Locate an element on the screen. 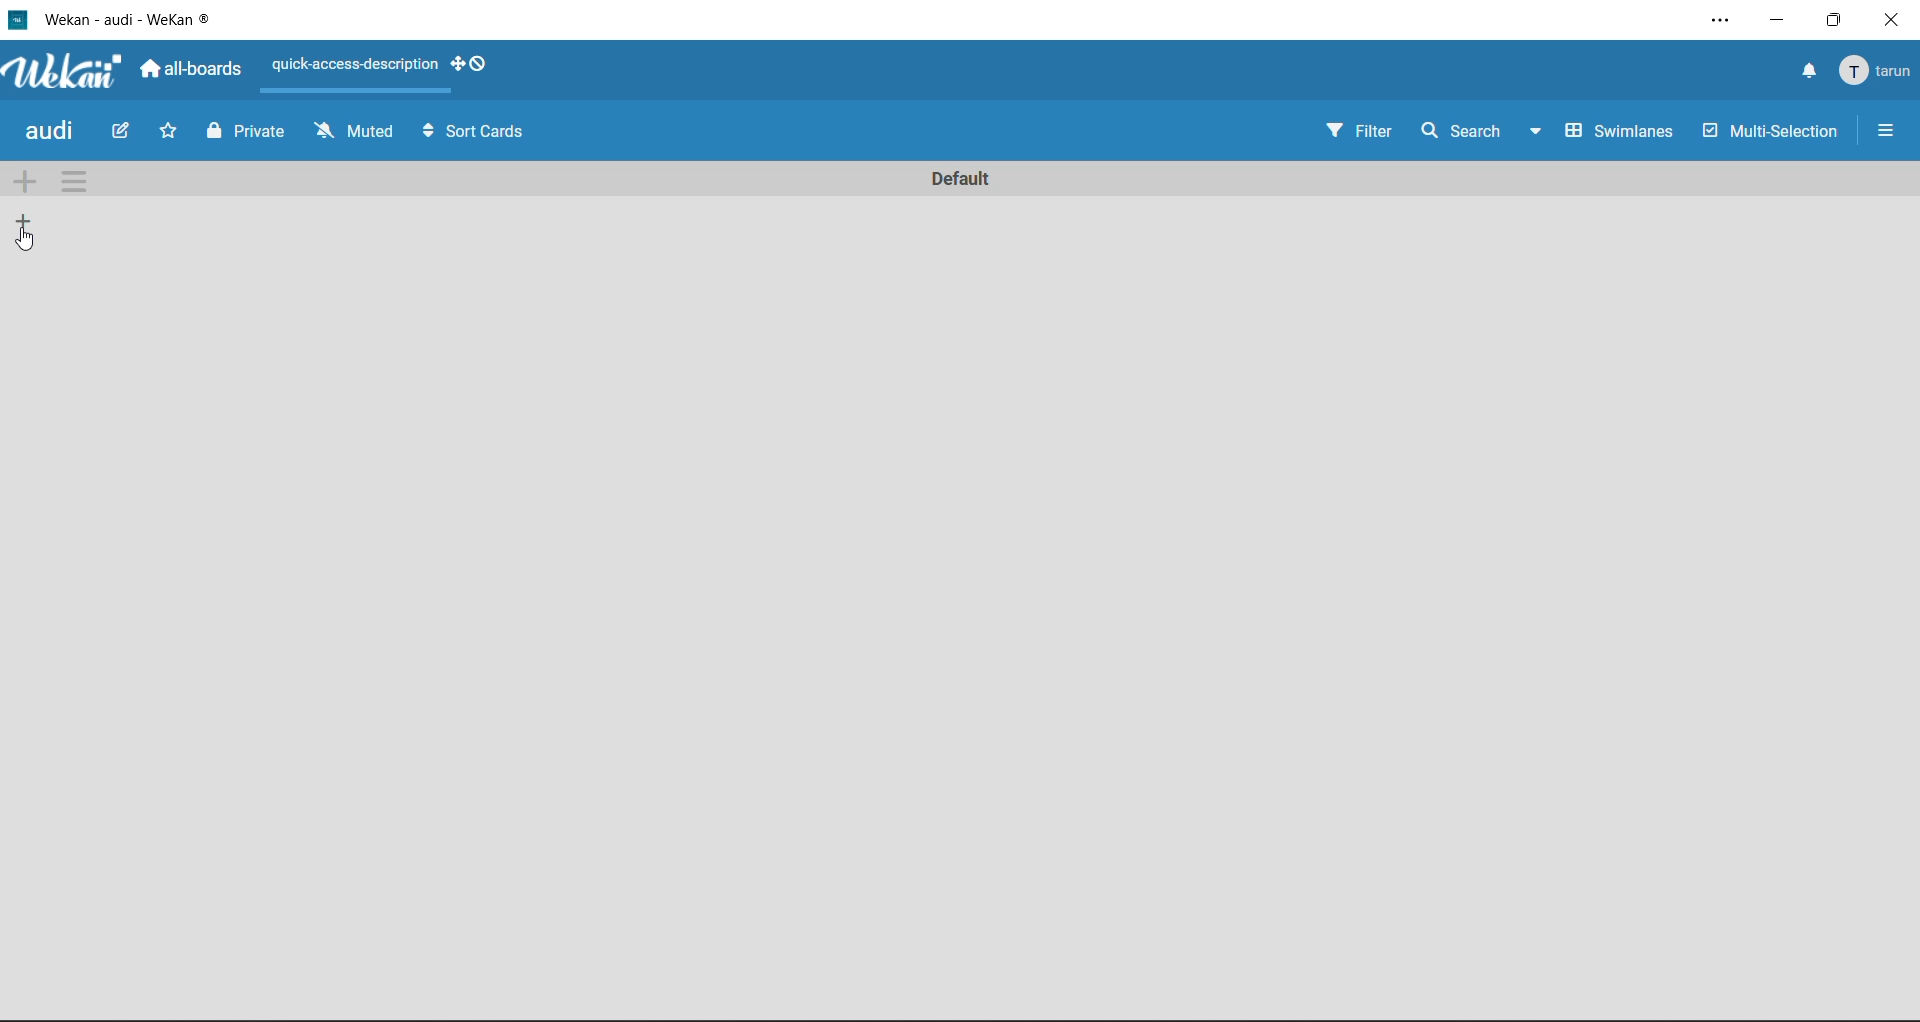 This screenshot has width=1920, height=1022. Swimlanes is located at coordinates (1621, 131).